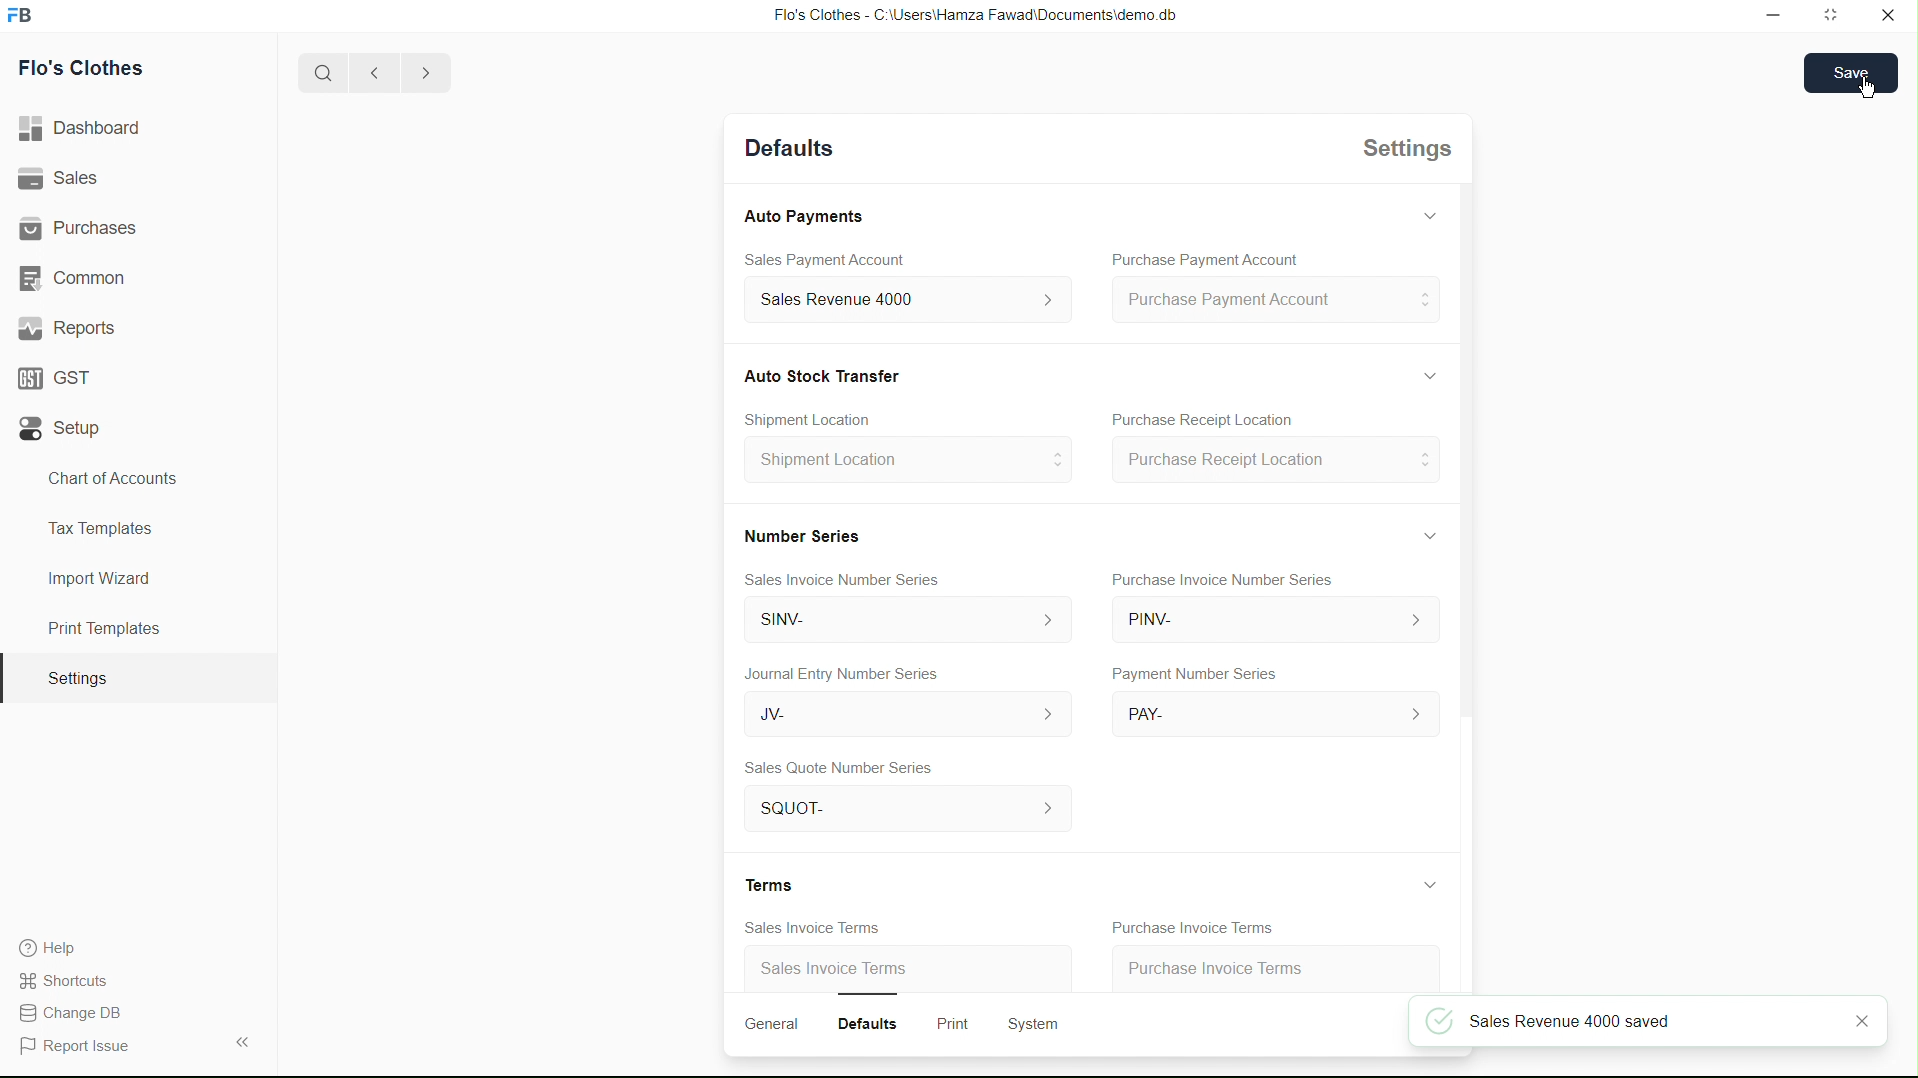  I want to click on PINV-, so click(1275, 622).